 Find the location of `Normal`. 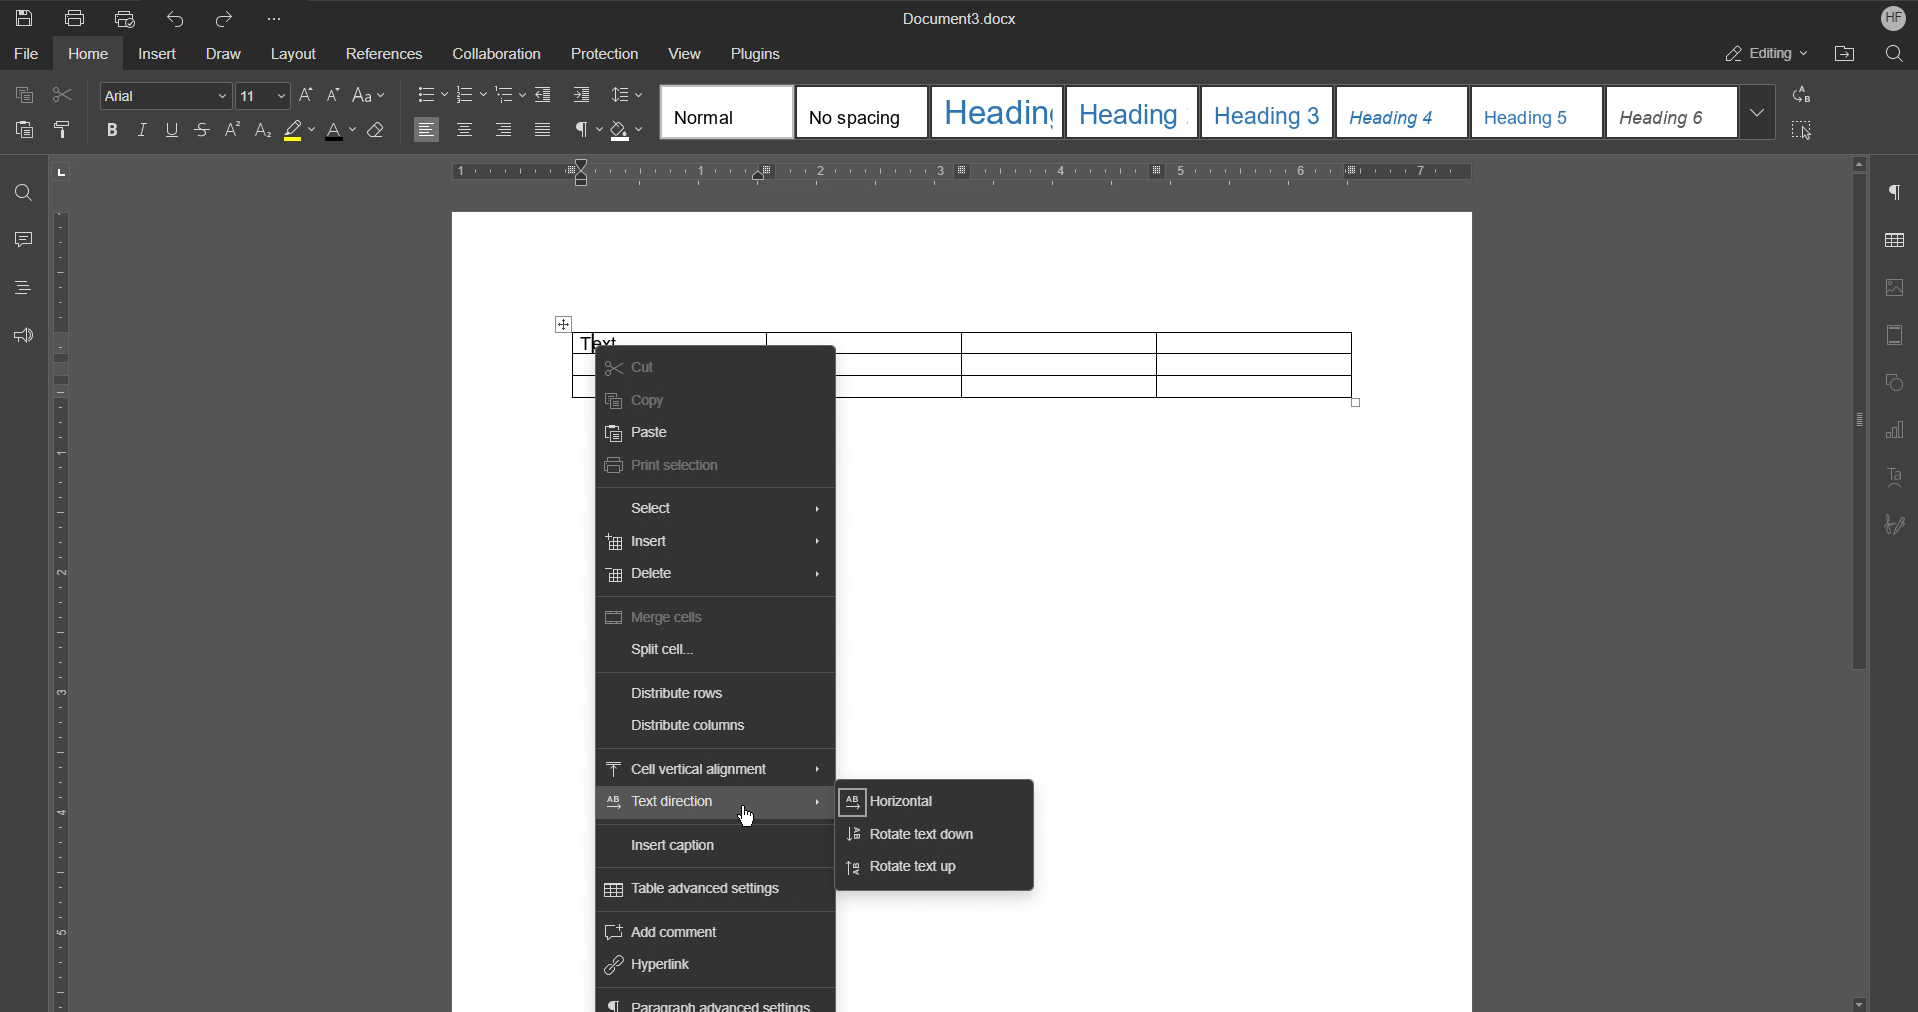

Normal is located at coordinates (726, 112).